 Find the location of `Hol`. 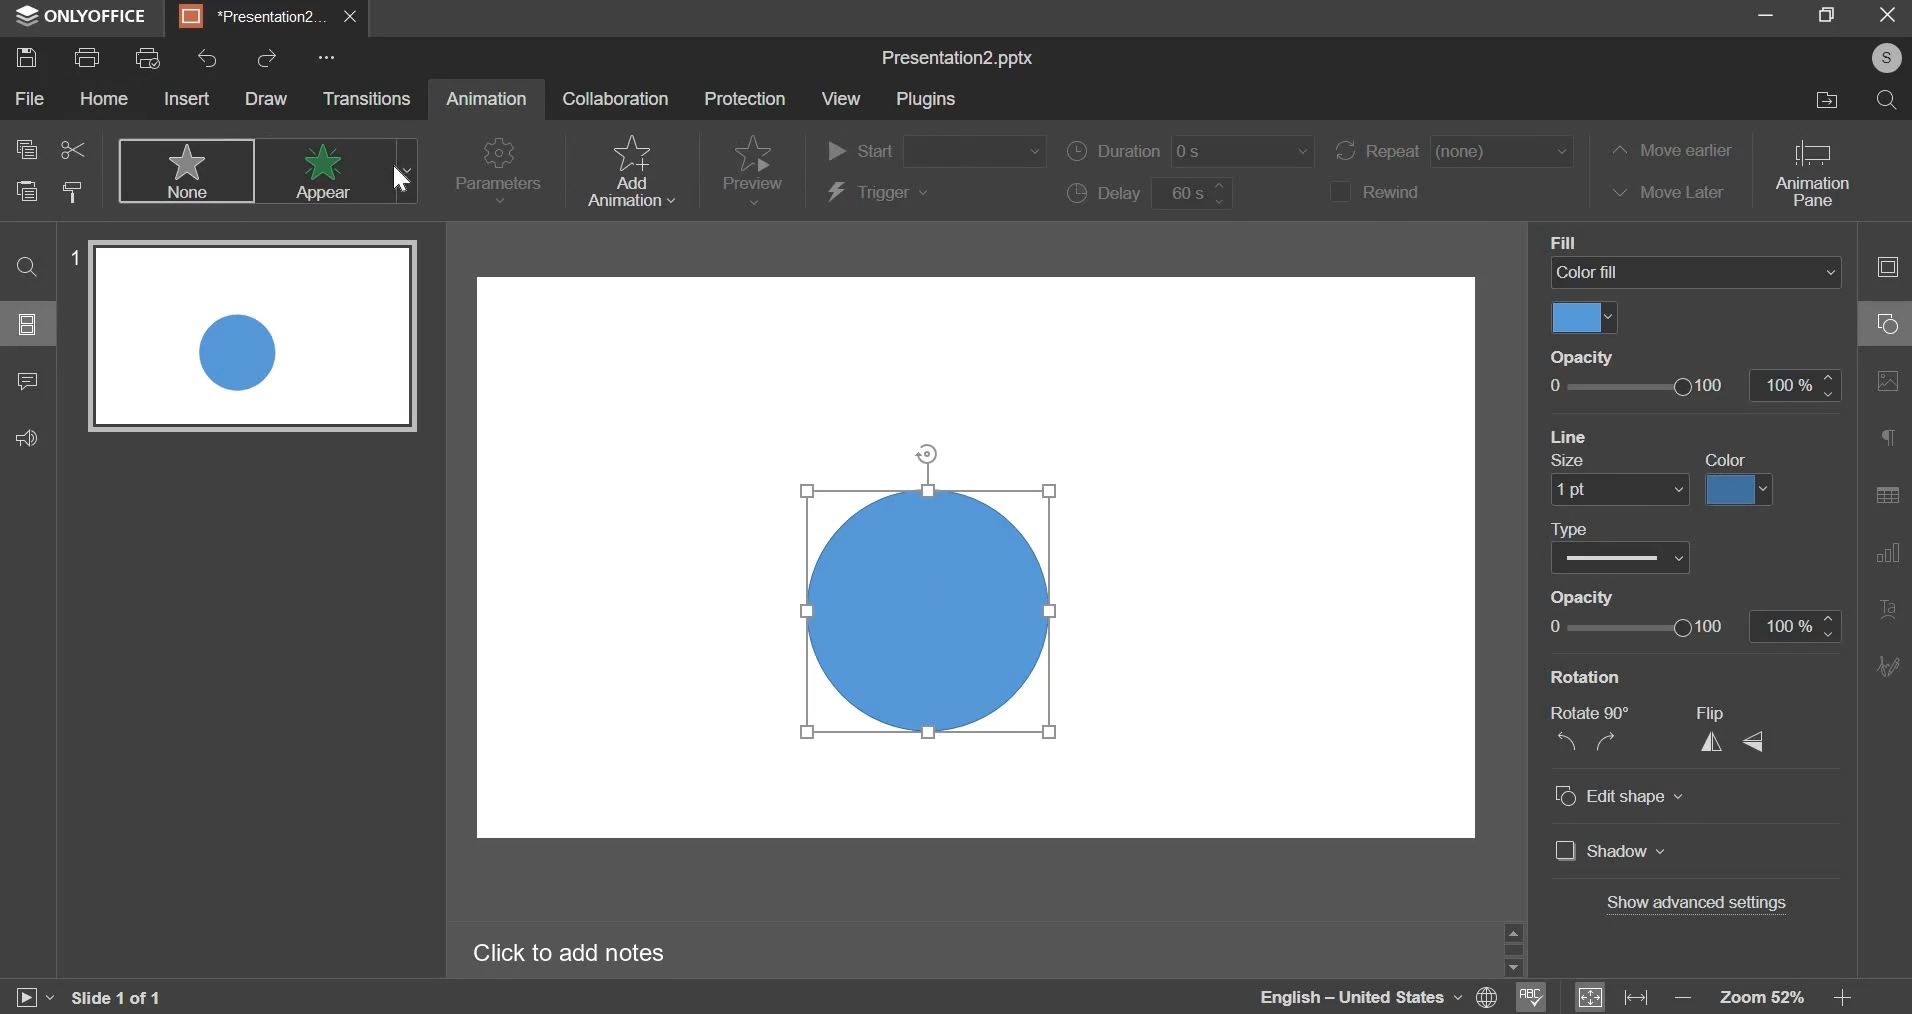

Hol is located at coordinates (105, 103).